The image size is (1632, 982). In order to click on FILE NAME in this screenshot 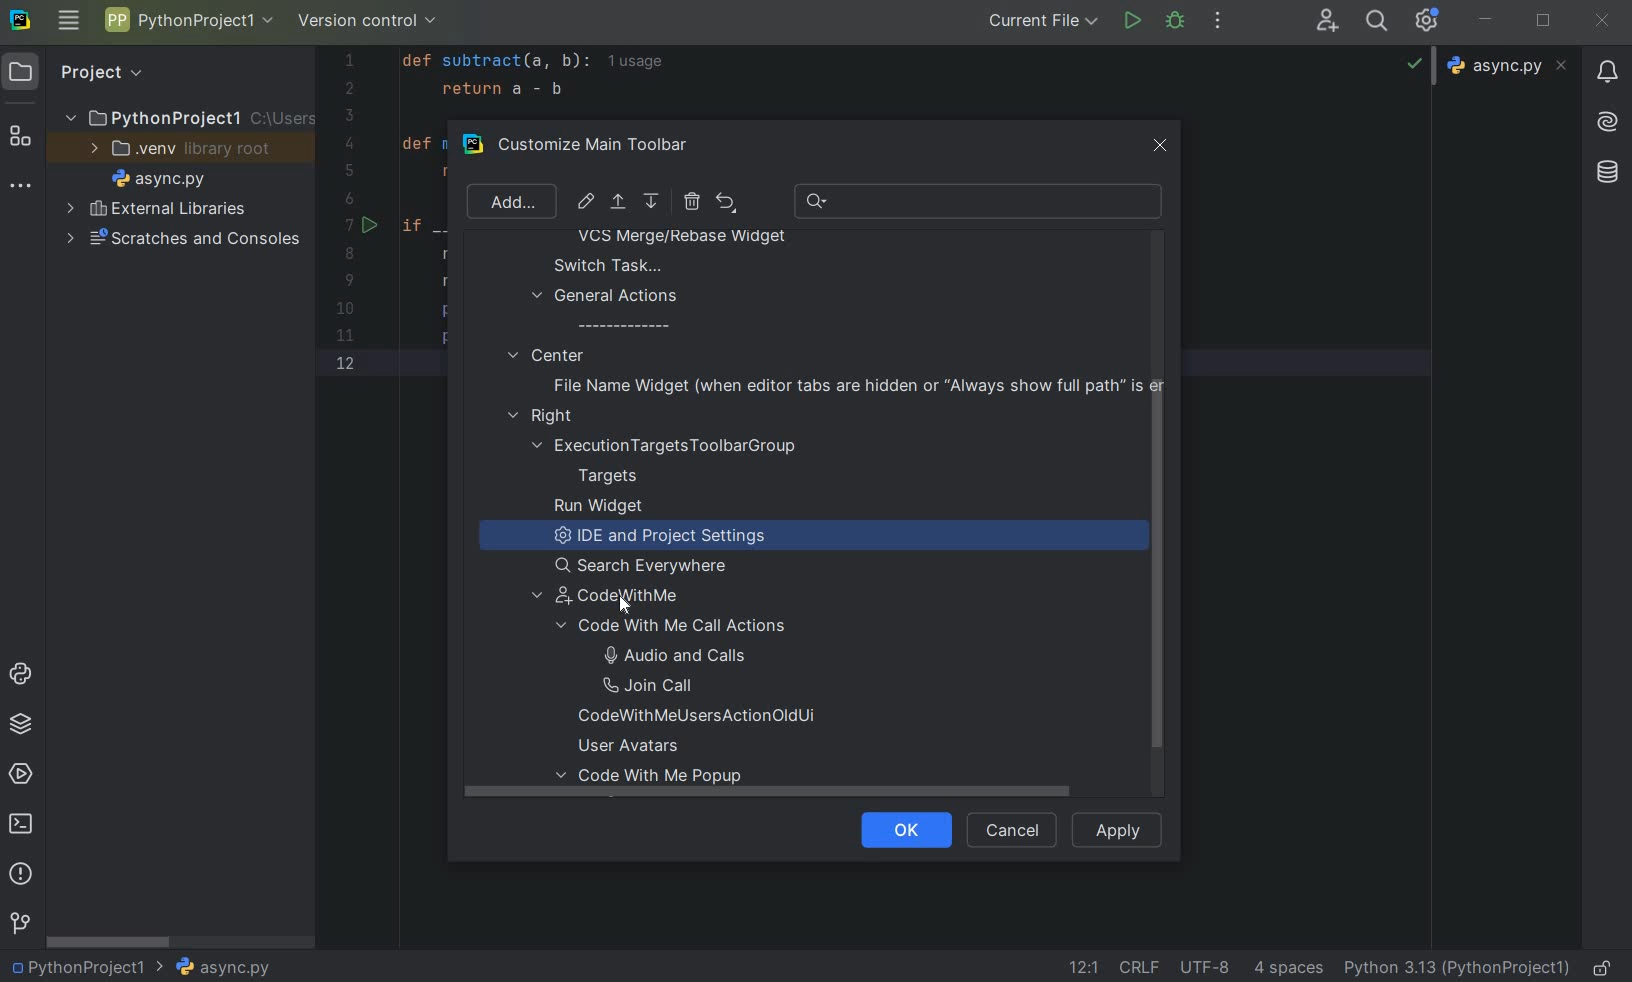, I will do `click(222, 968)`.